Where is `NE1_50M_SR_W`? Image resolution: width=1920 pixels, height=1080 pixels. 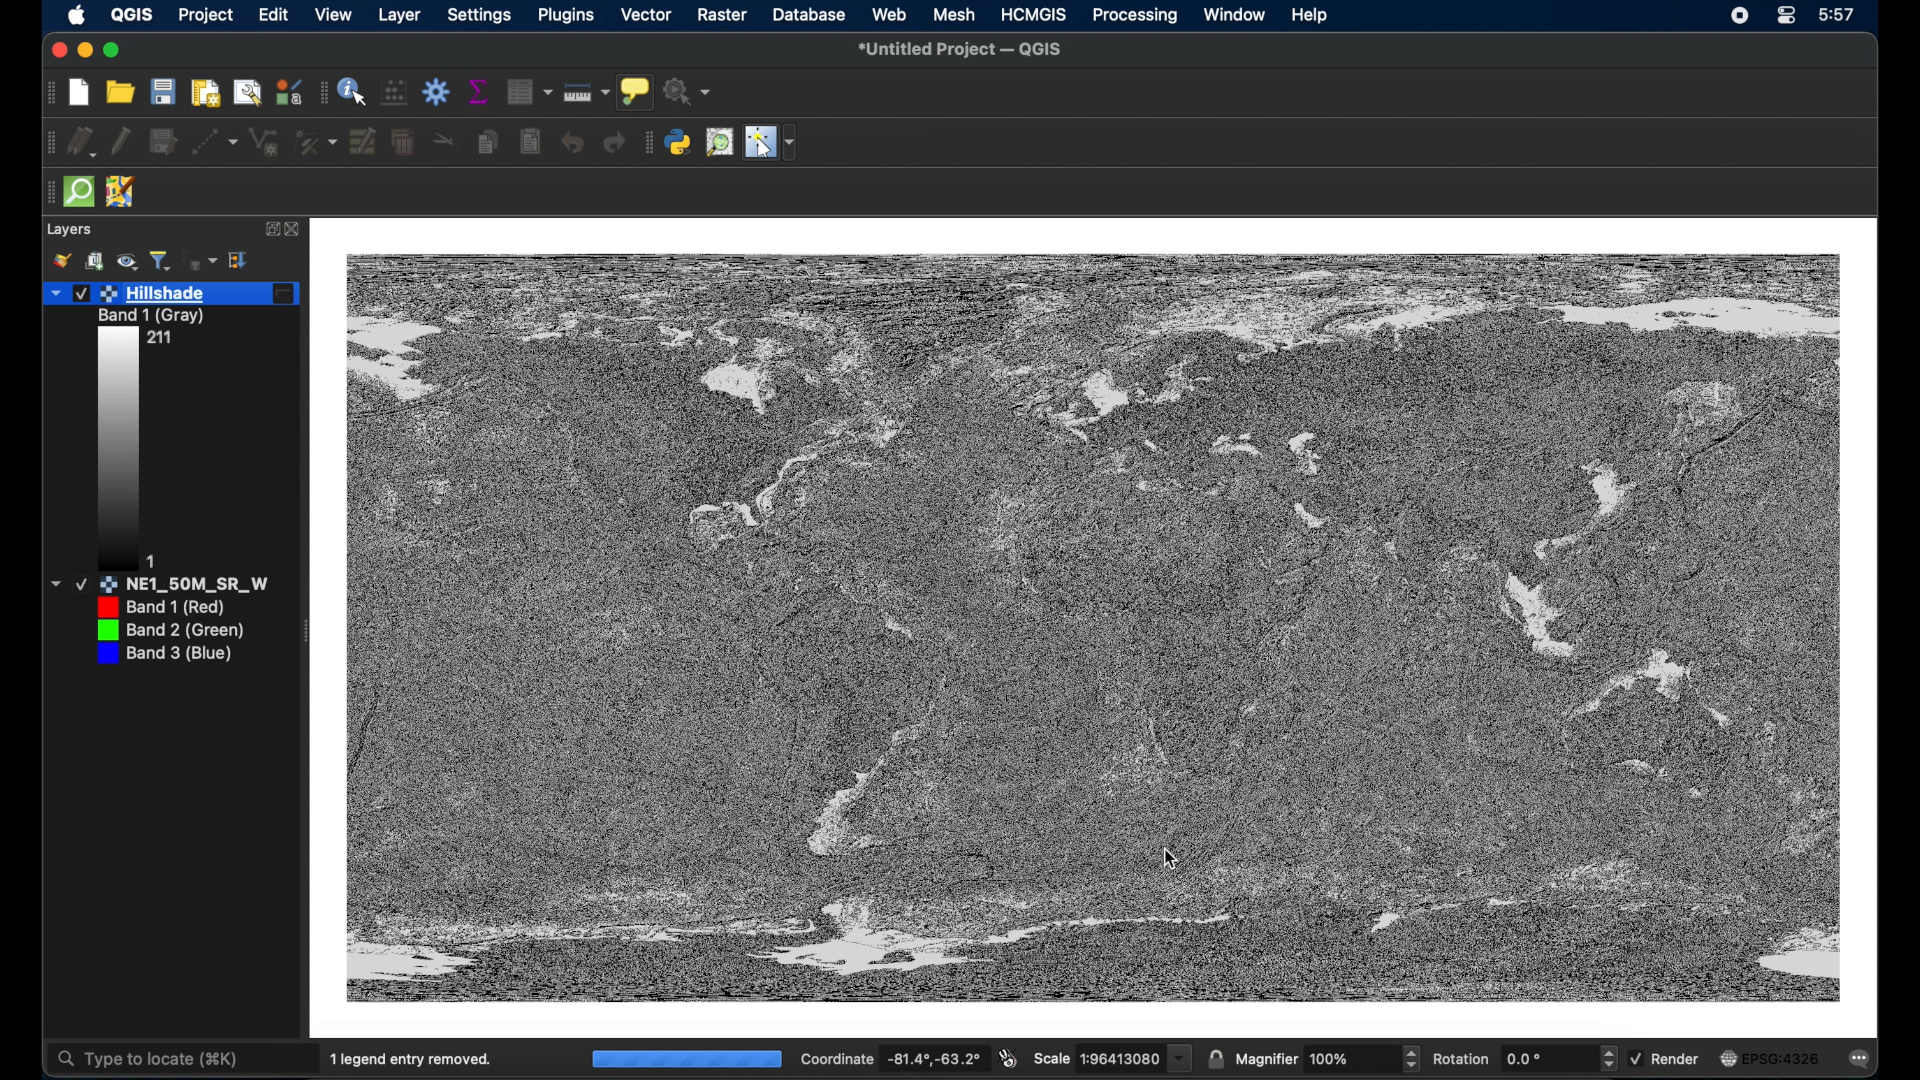 NE1_50M_SR_W is located at coordinates (179, 585).